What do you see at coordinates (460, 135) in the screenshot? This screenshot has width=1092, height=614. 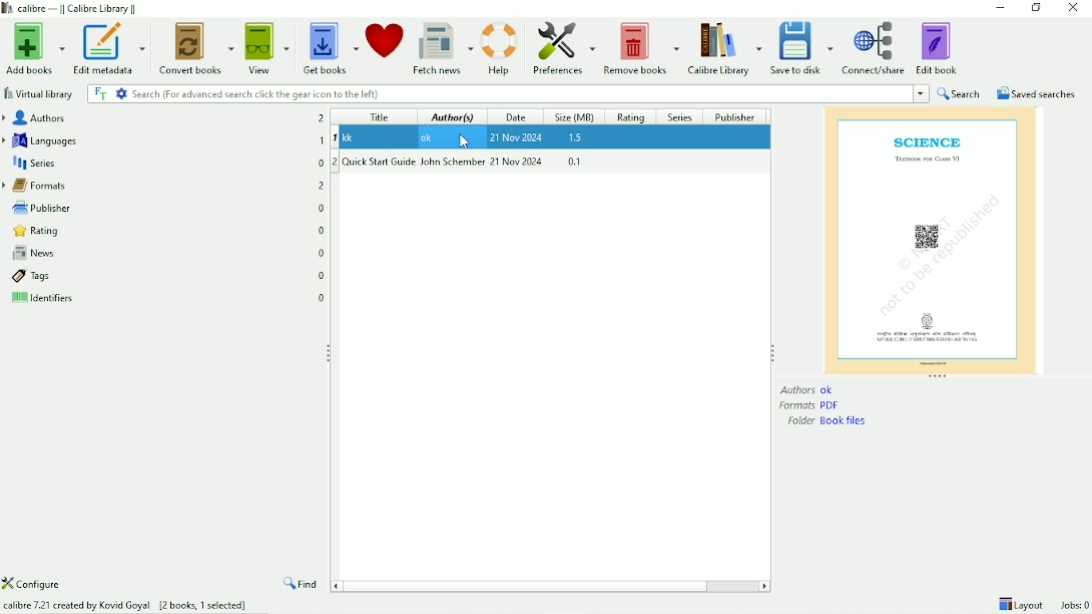 I see `Cursor` at bounding box center [460, 135].